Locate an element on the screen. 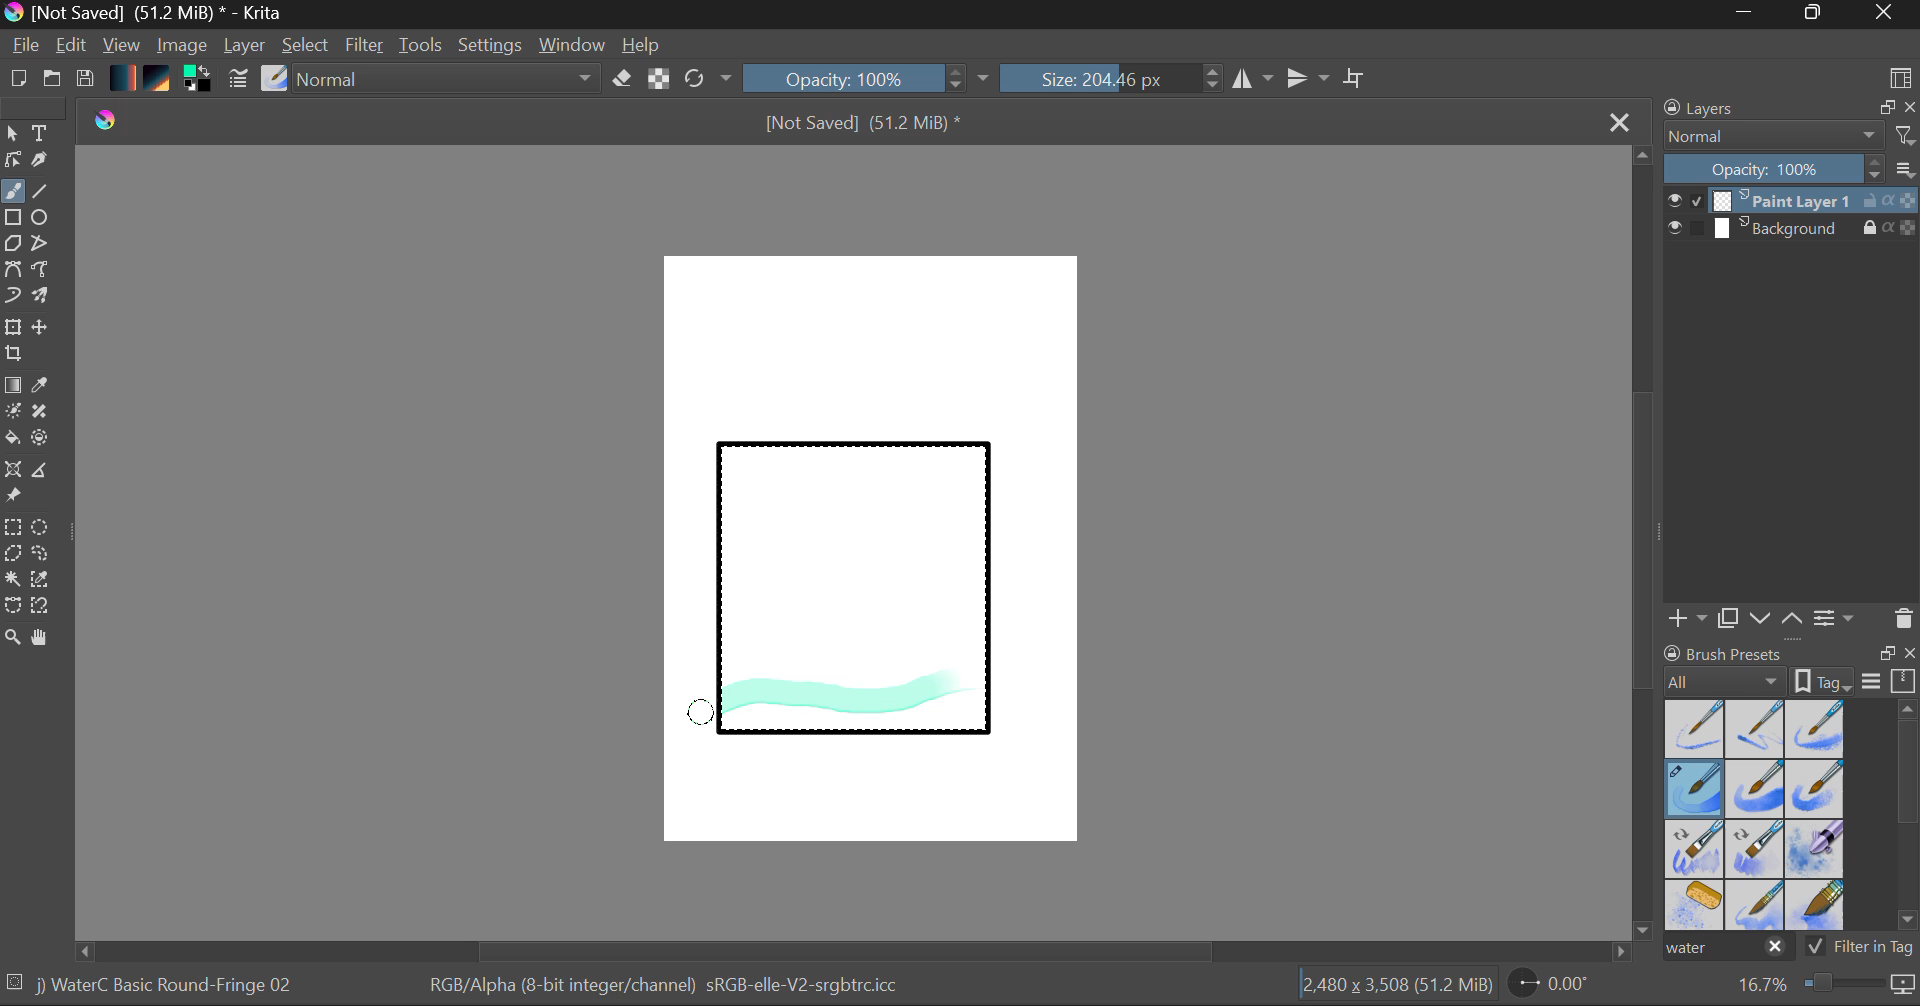  Tools is located at coordinates (422, 46).